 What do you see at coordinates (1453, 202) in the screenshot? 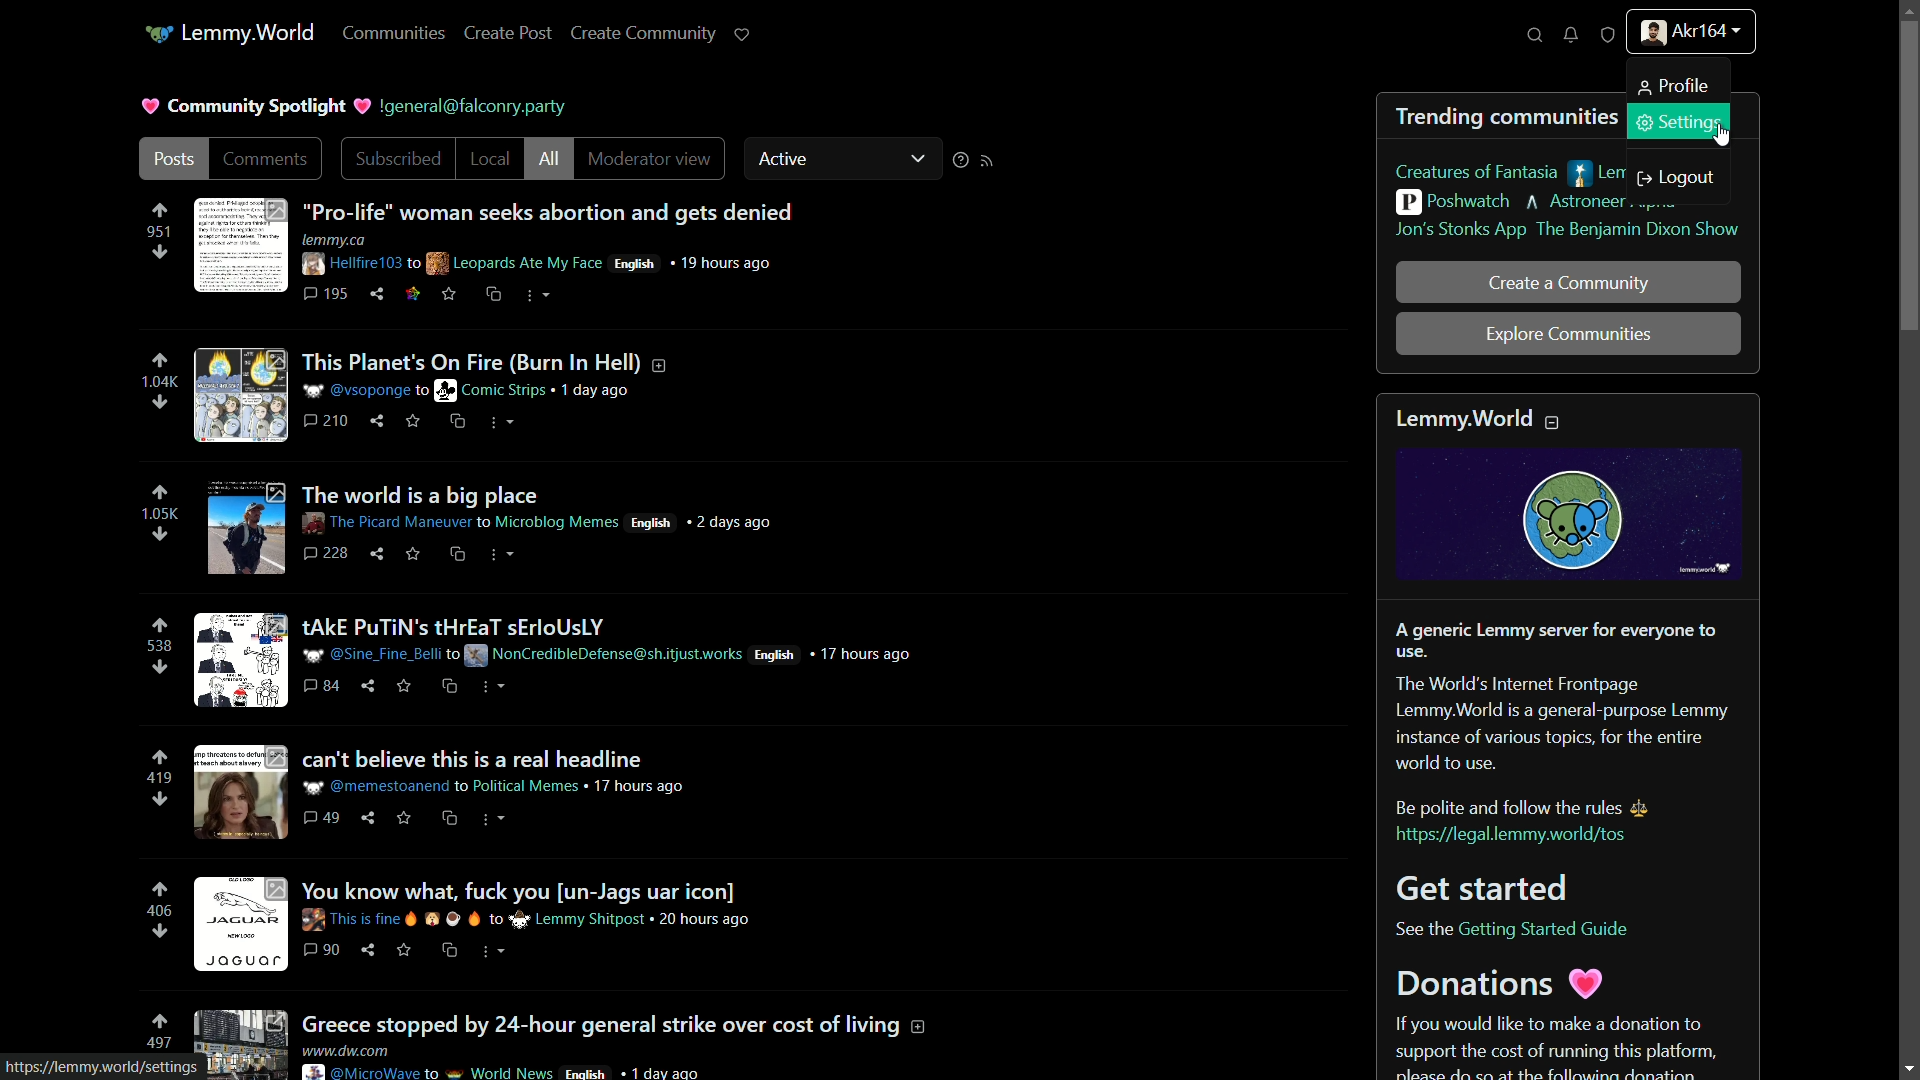
I see `poshwatch` at bounding box center [1453, 202].